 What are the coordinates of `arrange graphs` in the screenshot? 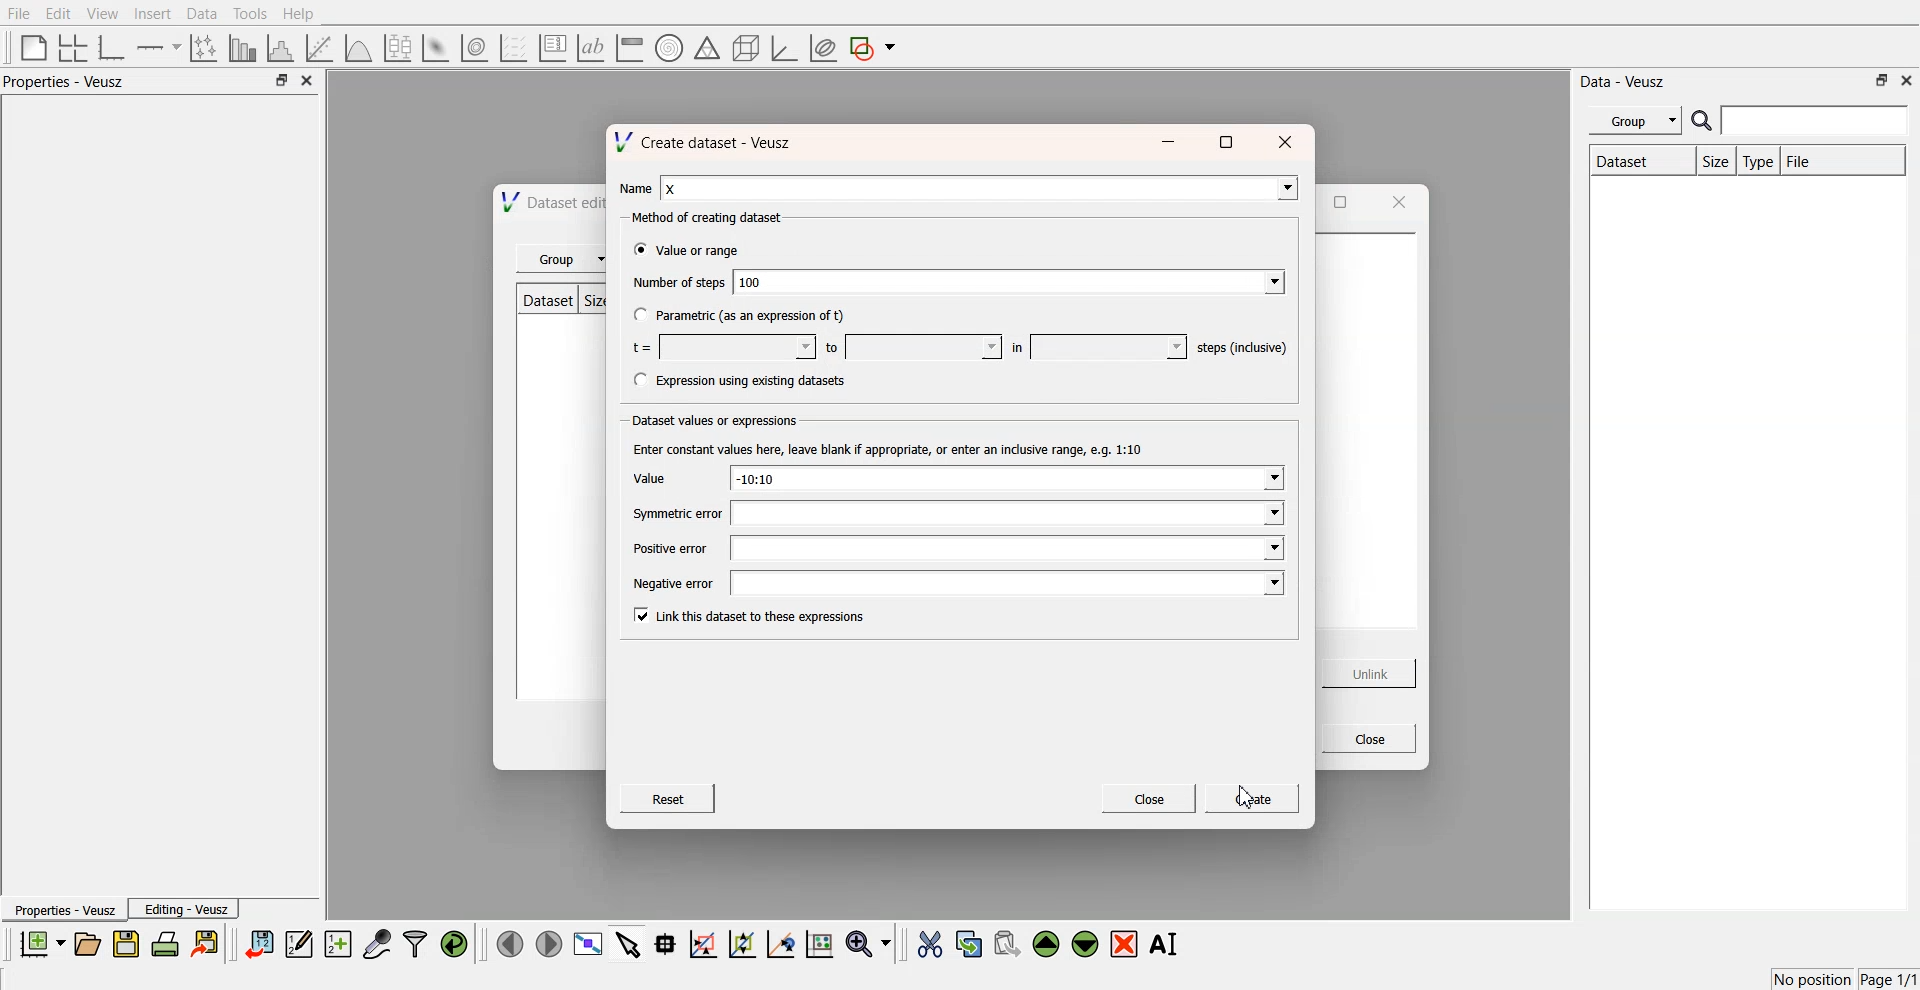 It's located at (69, 47).